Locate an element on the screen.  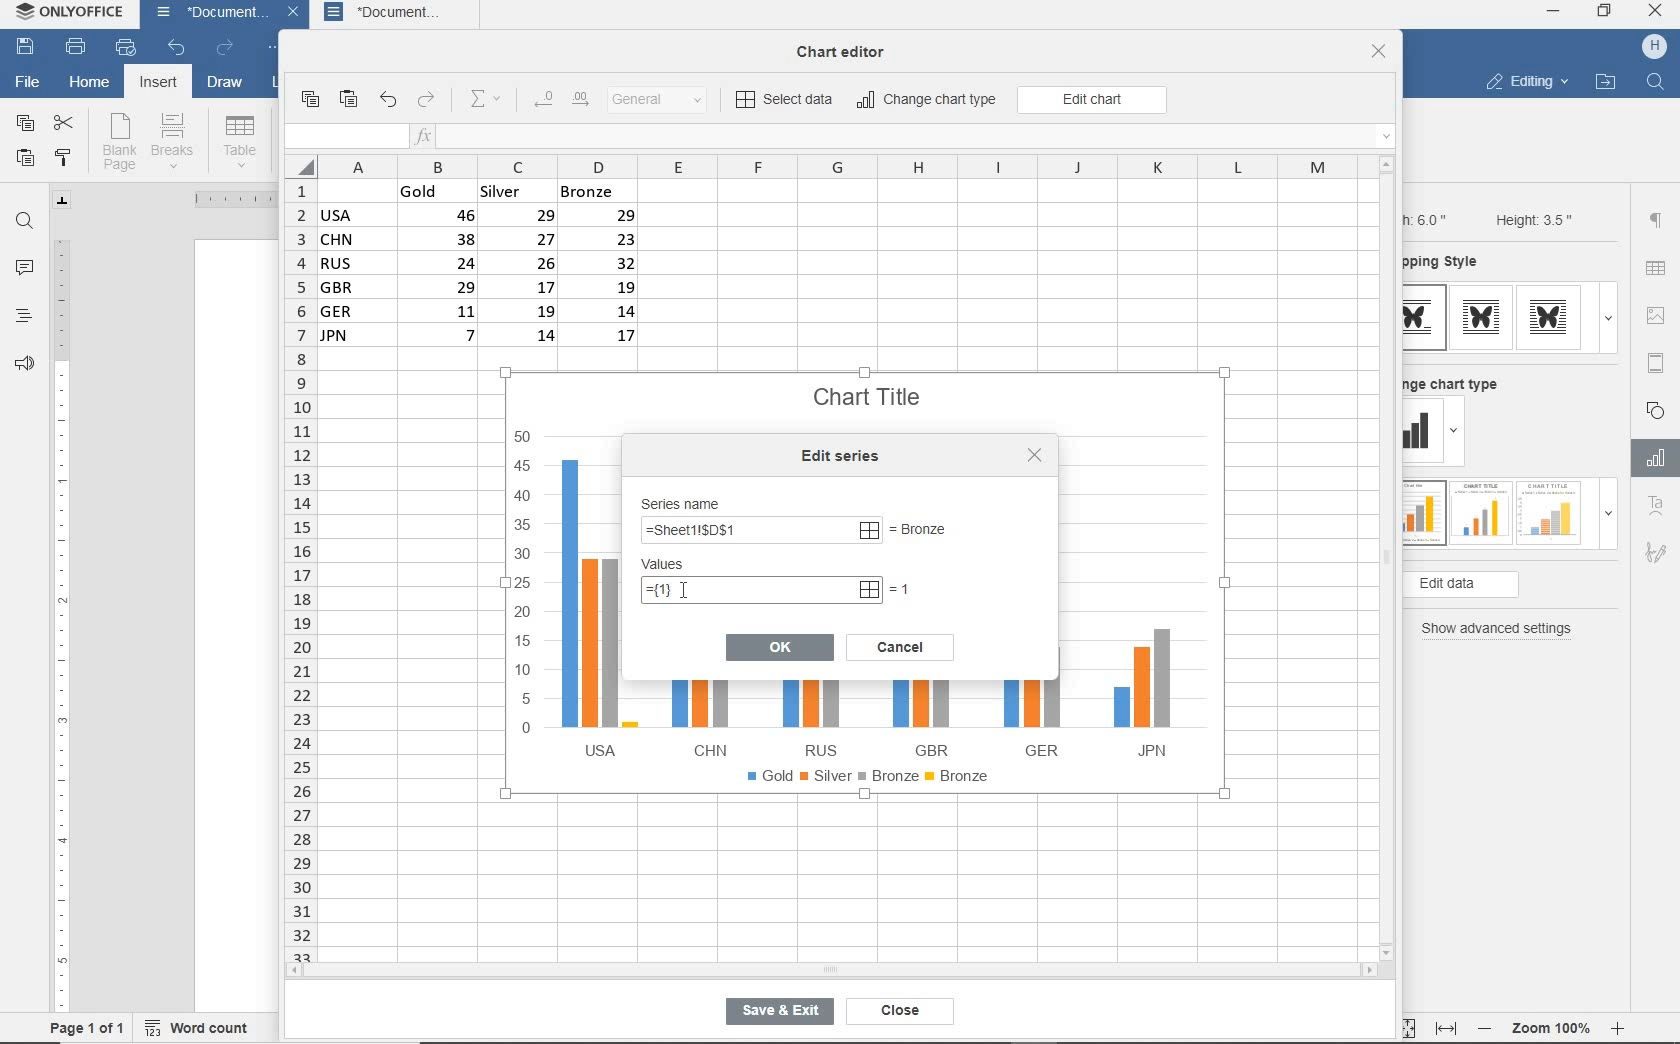
restore down is located at coordinates (1605, 13).